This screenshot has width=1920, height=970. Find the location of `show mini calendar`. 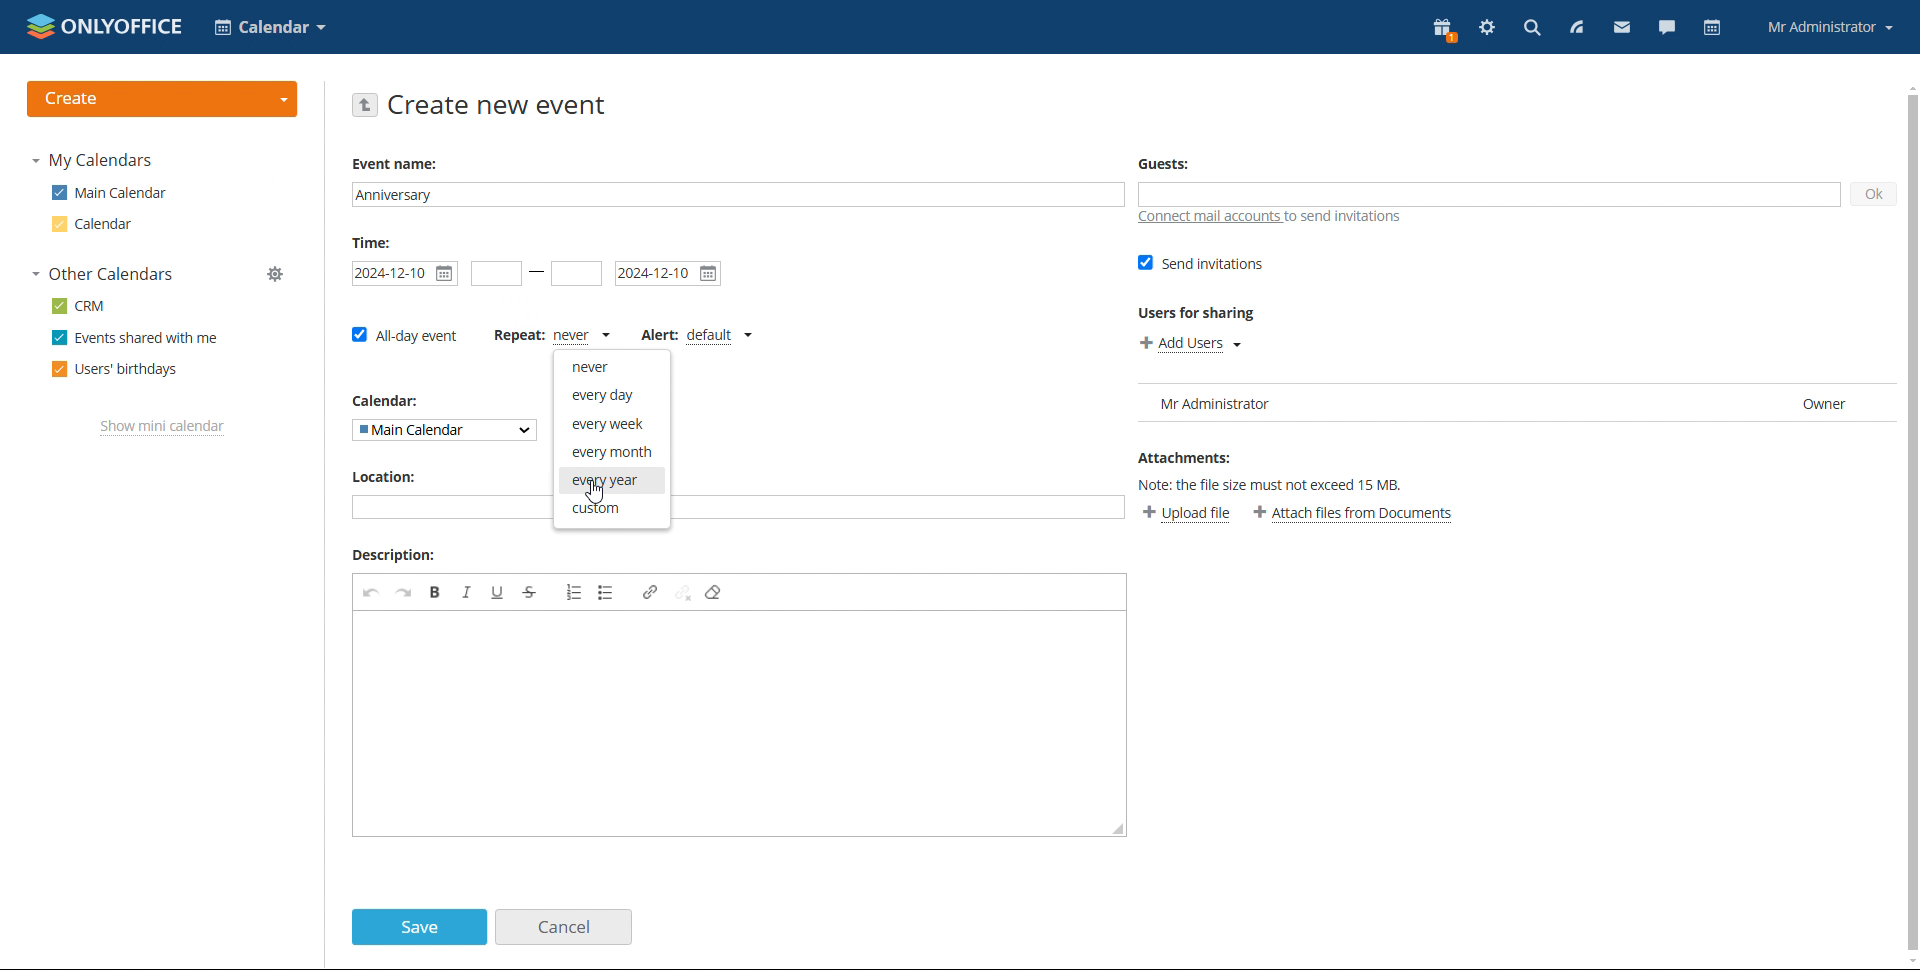

show mini calendar is located at coordinates (163, 429).